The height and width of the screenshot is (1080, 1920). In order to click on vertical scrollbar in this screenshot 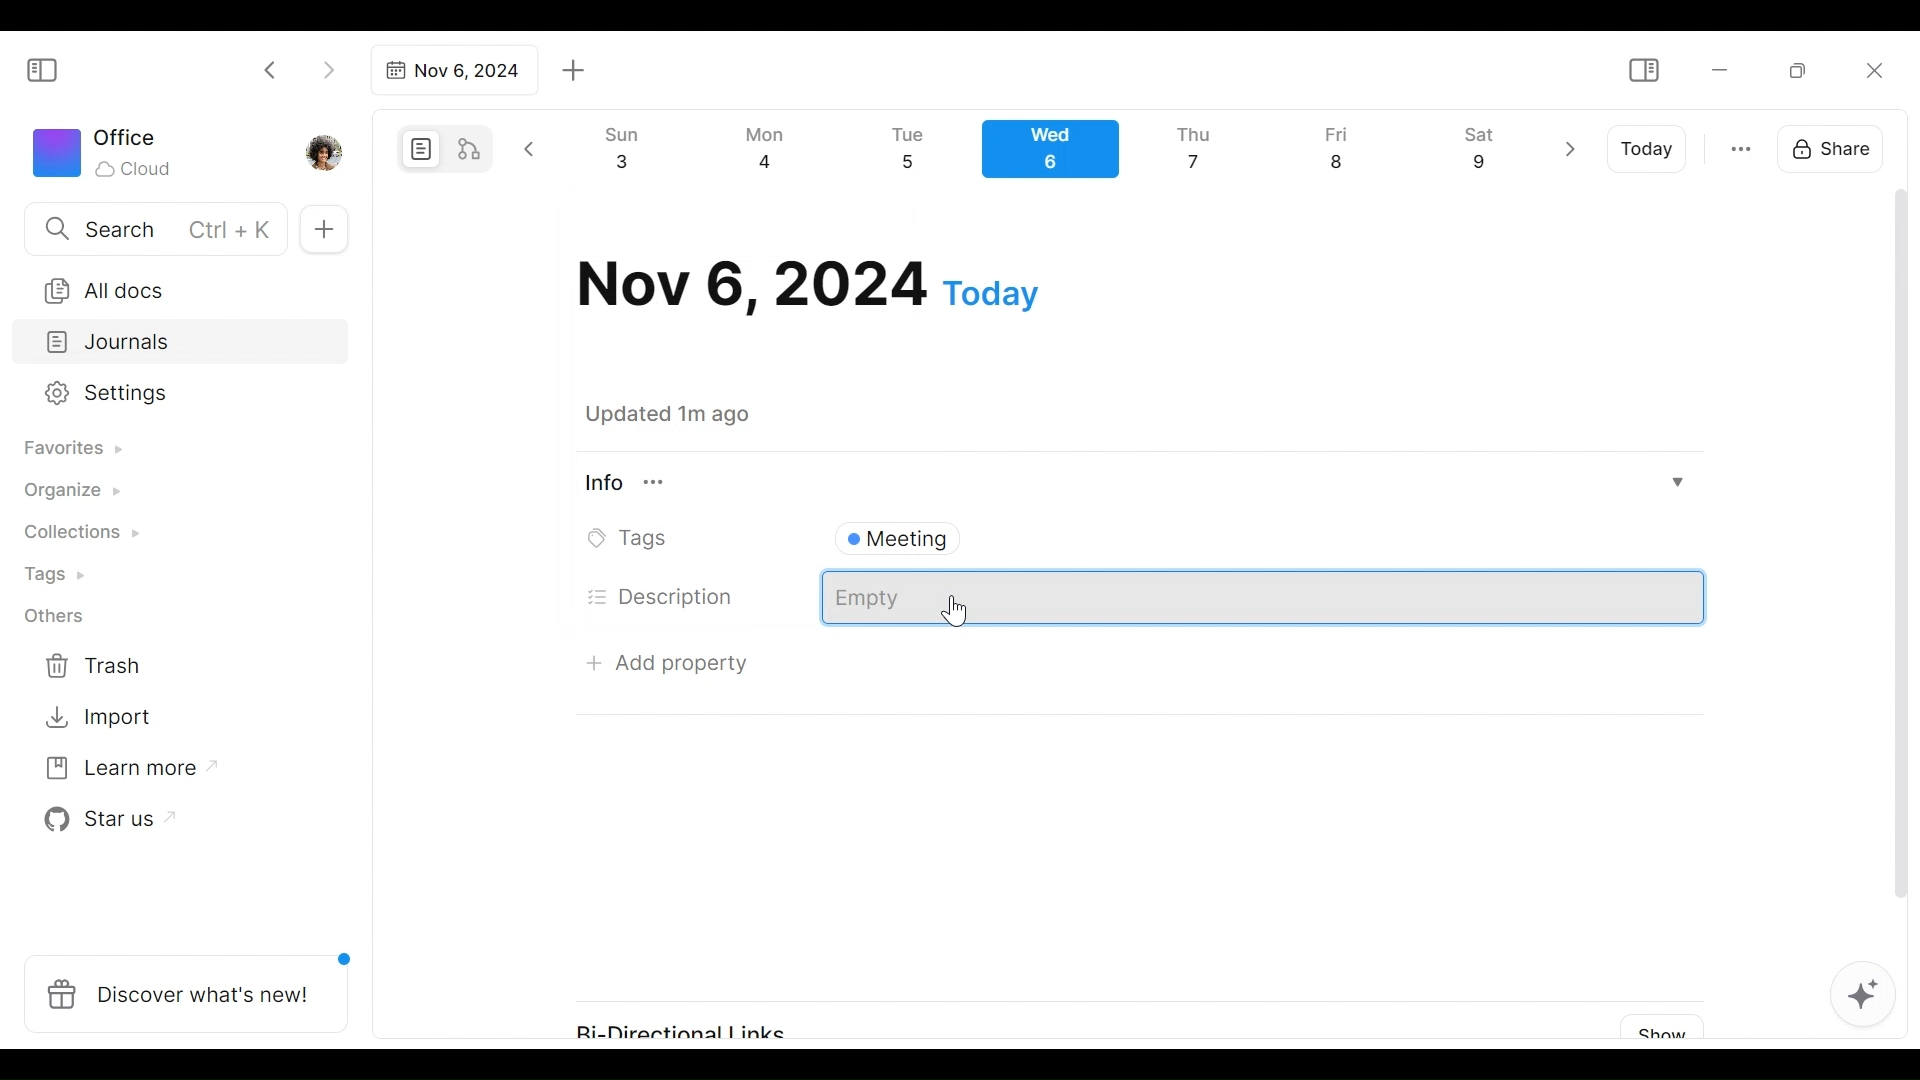, I will do `click(1901, 568)`.